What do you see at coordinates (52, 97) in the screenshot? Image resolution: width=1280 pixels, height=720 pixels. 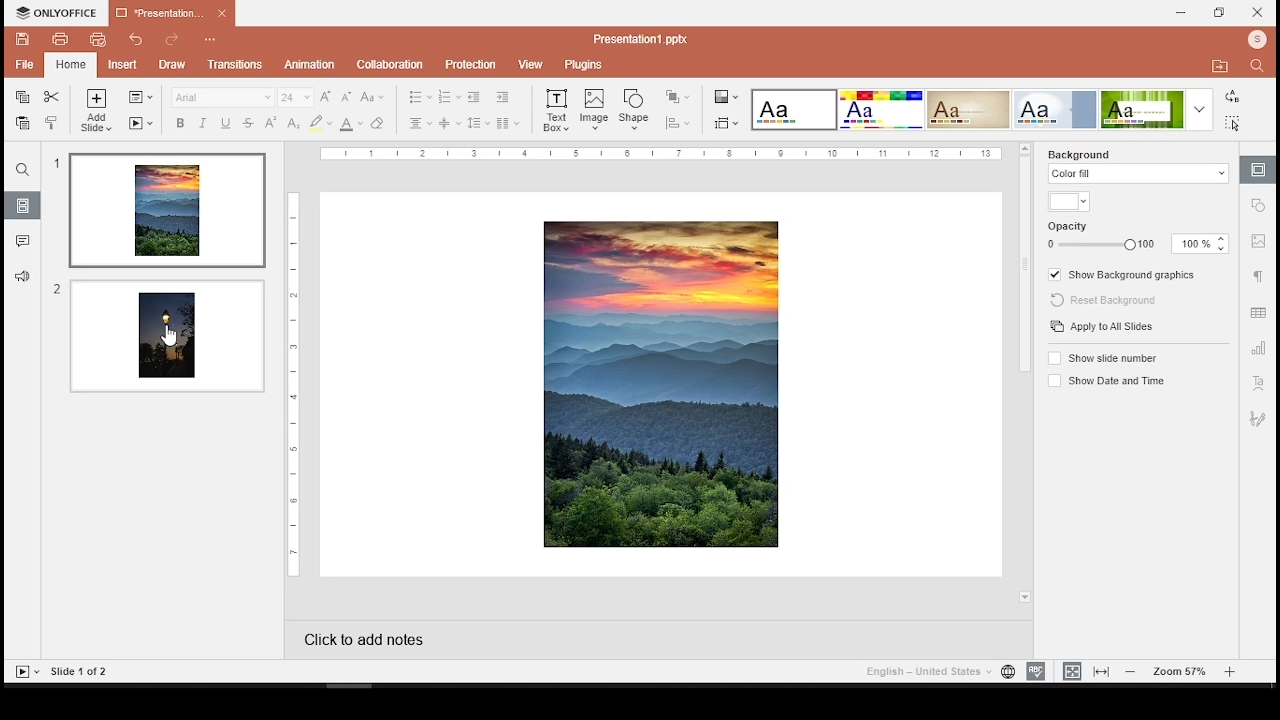 I see `cut` at bounding box center [52, 97].